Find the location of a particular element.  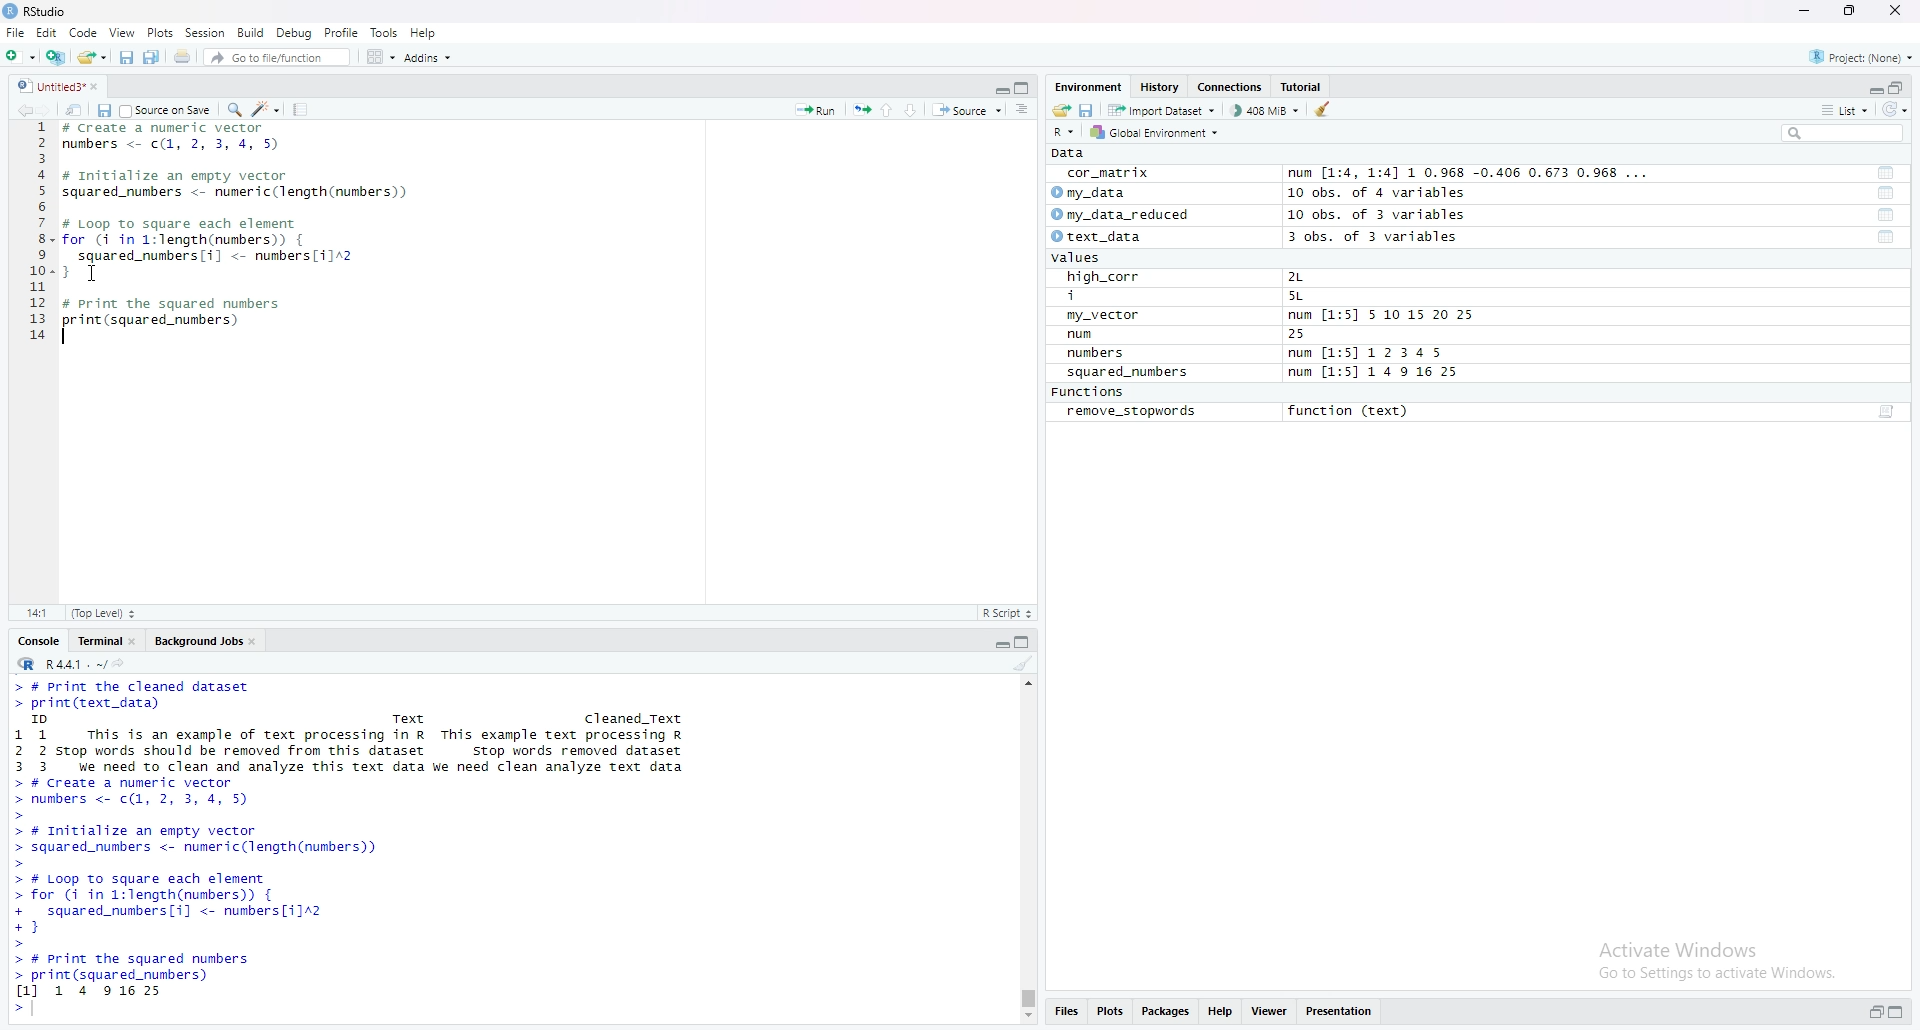

function (text) is located at coordinates (1351, 412).